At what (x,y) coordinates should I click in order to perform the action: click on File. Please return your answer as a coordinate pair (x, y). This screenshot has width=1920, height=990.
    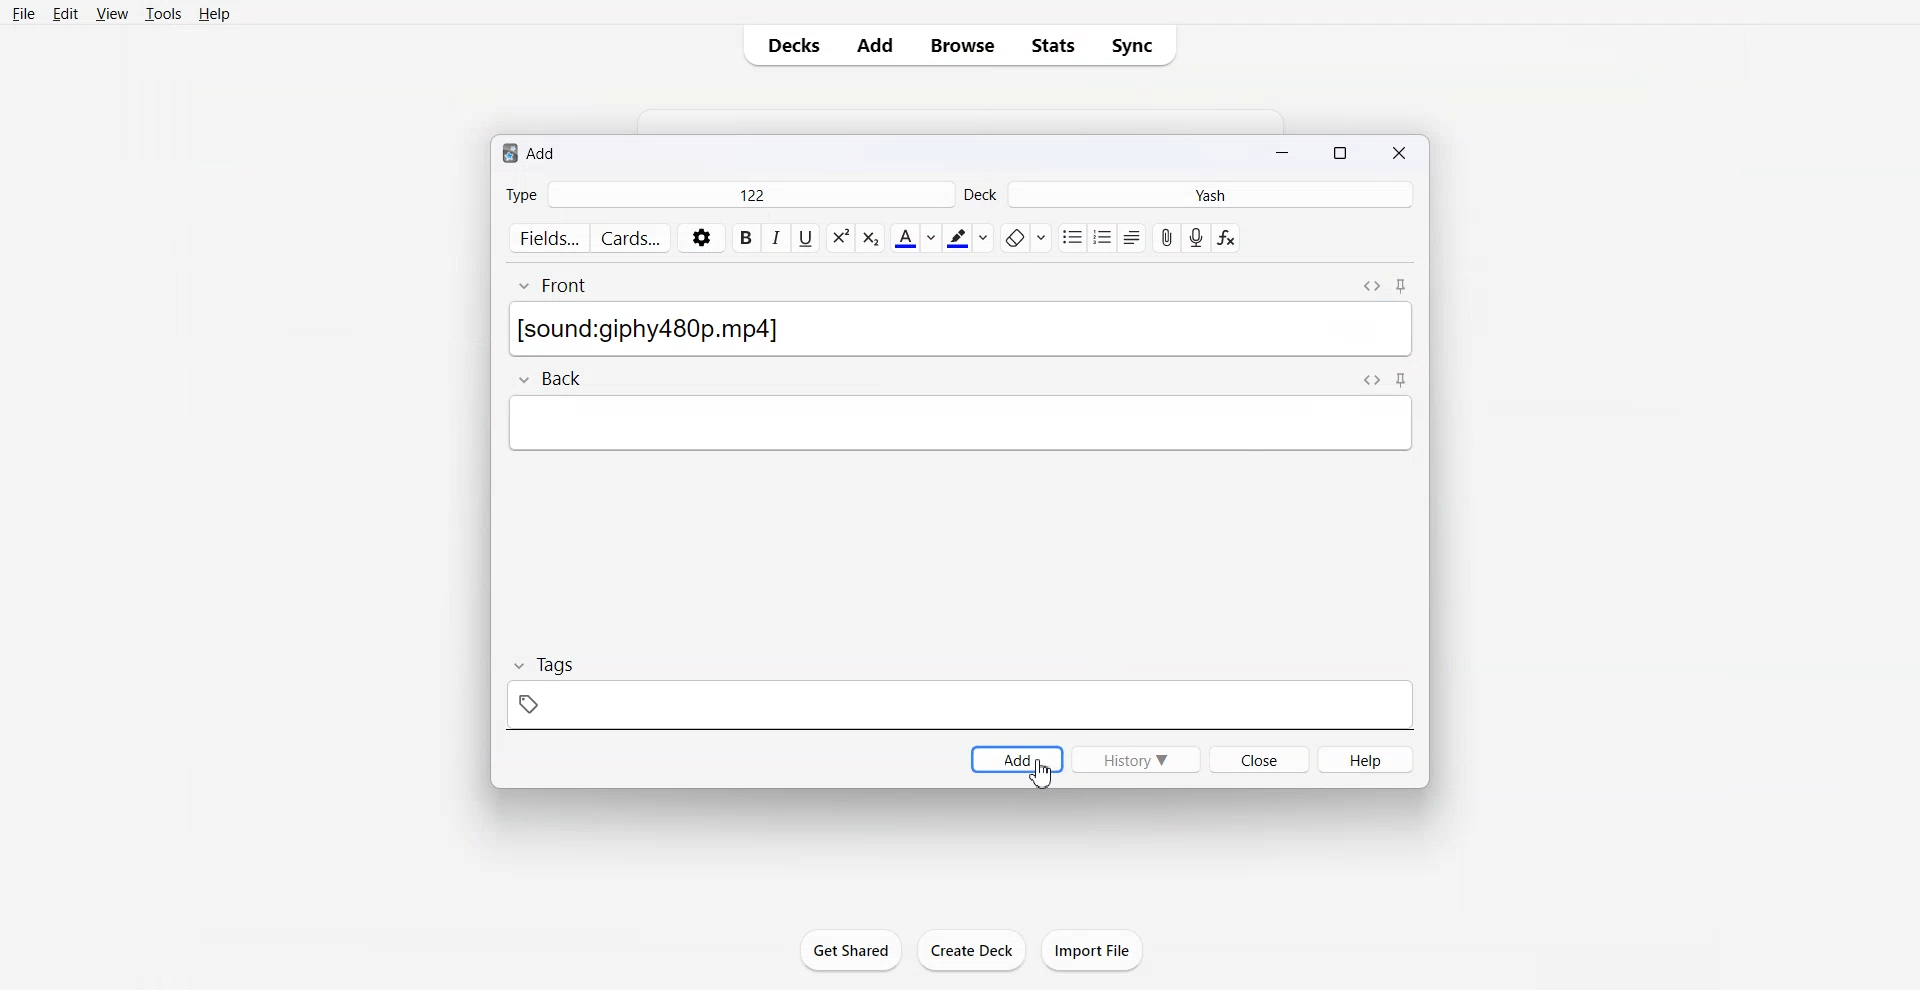
    Looking at the image, I should click on (24, 14).